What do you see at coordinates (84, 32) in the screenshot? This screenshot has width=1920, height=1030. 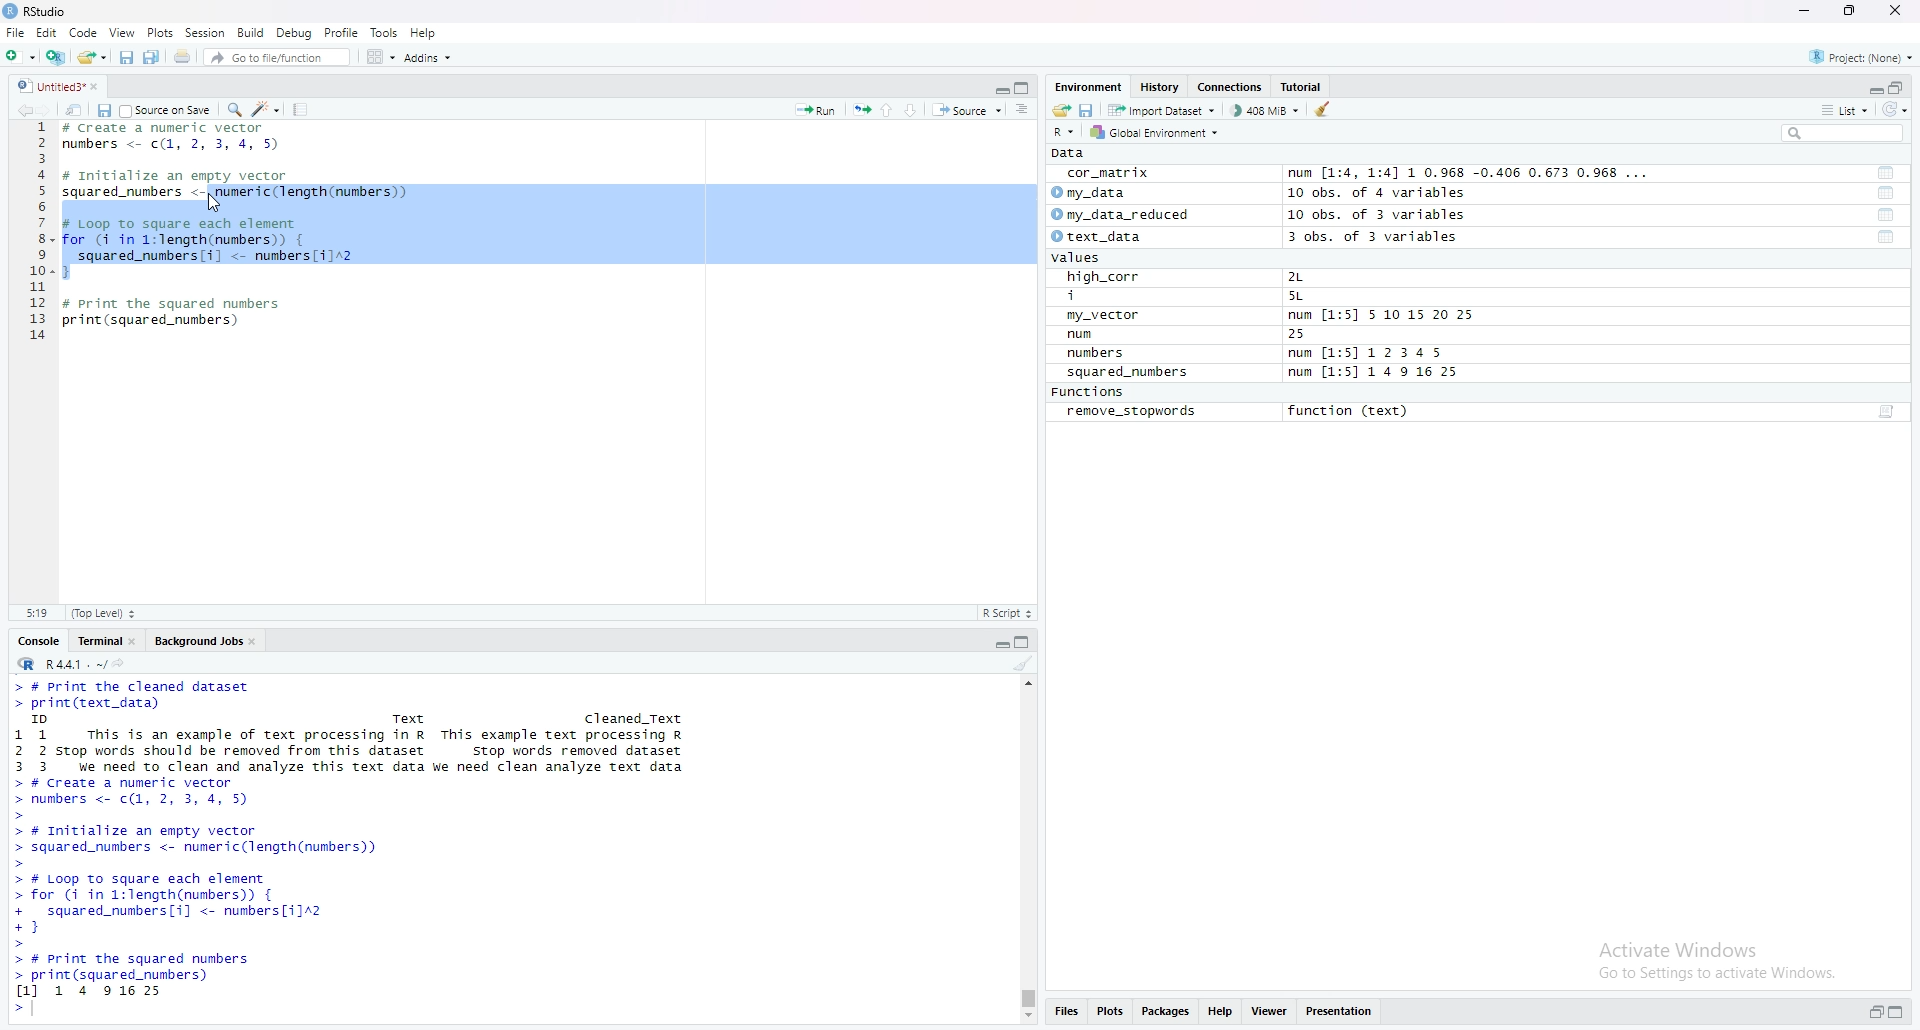 I see `Code` at bounding box center [84, 32].